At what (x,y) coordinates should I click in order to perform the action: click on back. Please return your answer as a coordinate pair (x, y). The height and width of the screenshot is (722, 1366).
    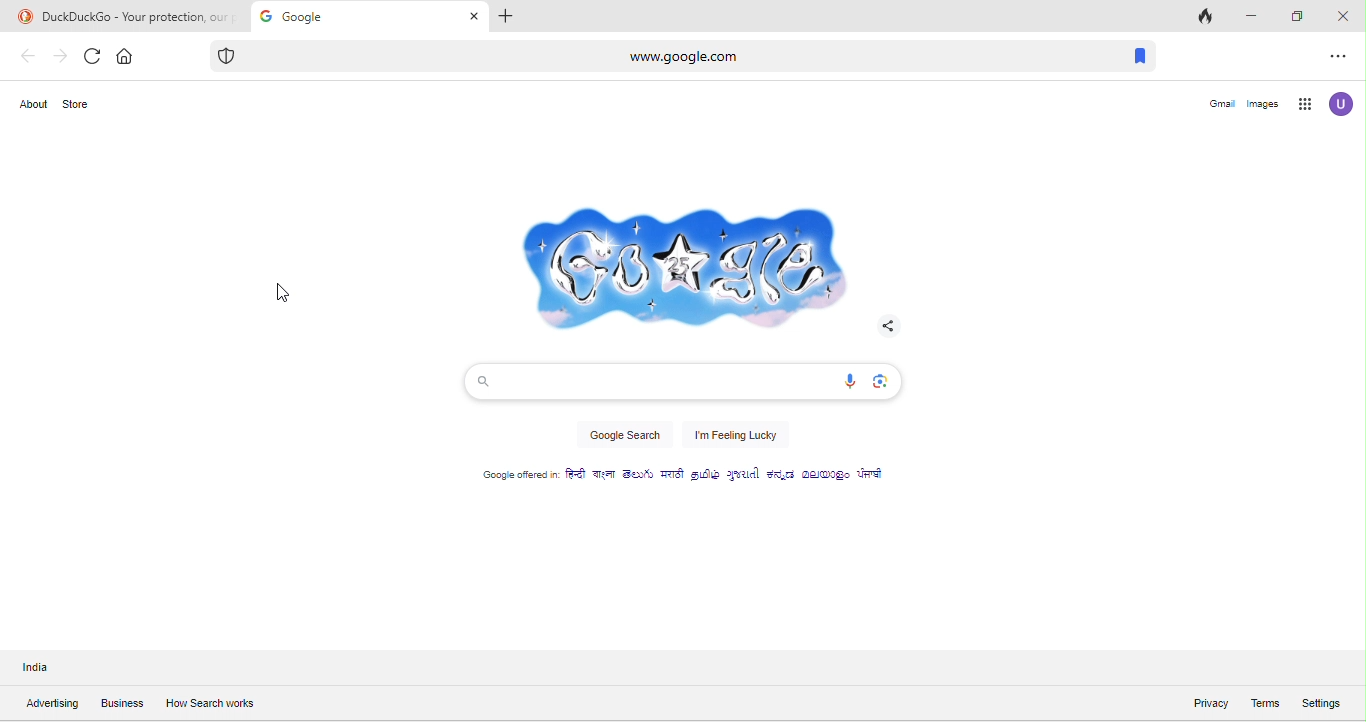
    Looking at the image, I should click on (28, 56).